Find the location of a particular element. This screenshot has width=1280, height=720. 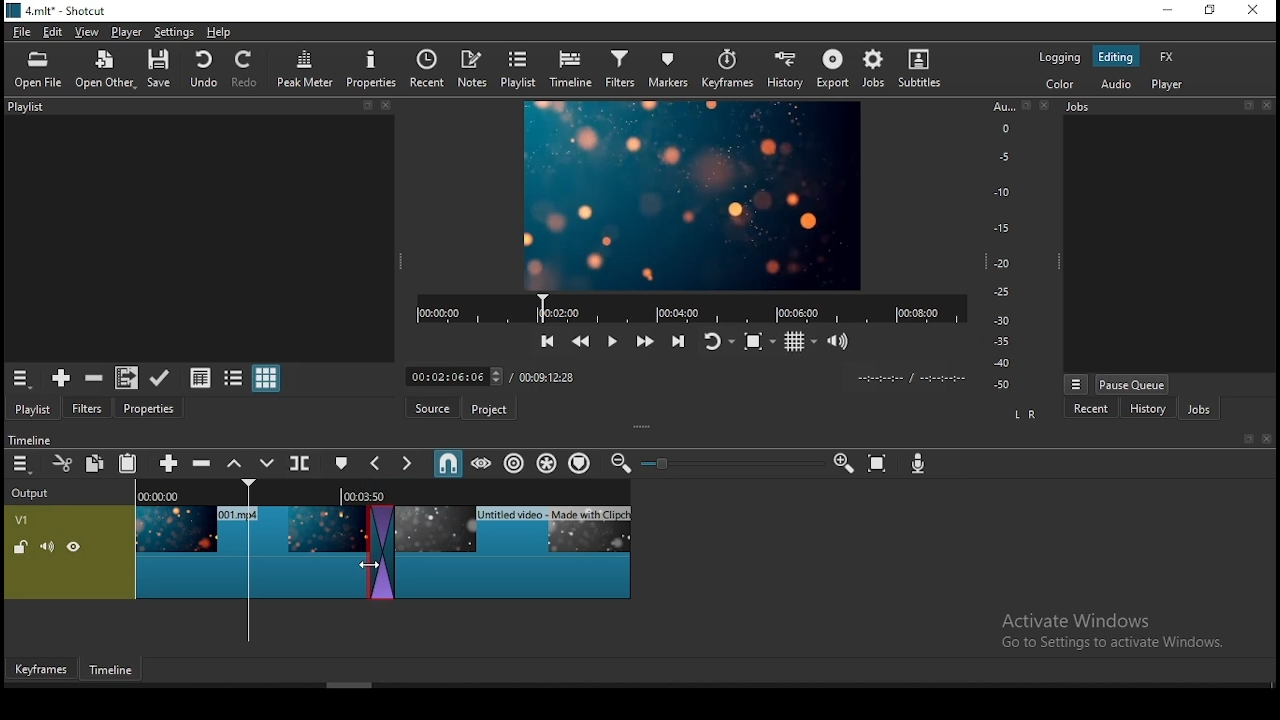

timeline settings is located at coordinates (20, 465).